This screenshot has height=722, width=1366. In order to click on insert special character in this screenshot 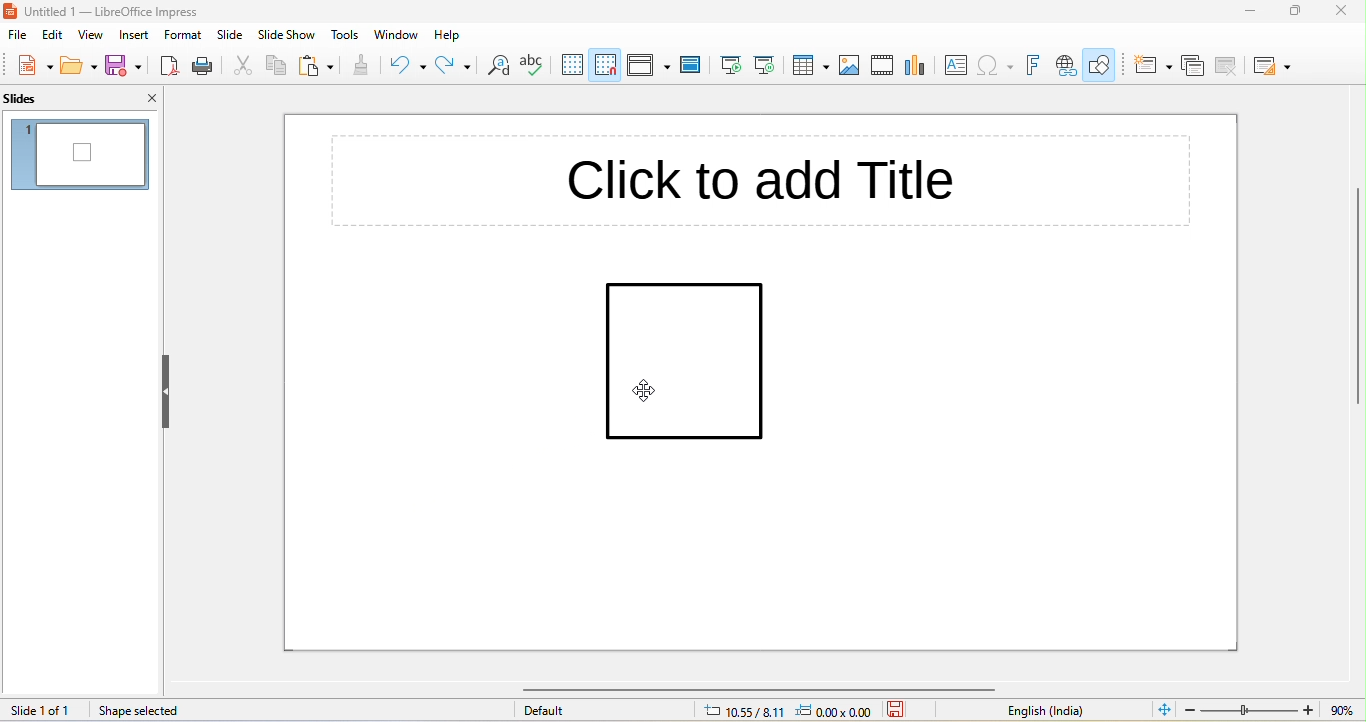, I will do `click(997, 65)`.